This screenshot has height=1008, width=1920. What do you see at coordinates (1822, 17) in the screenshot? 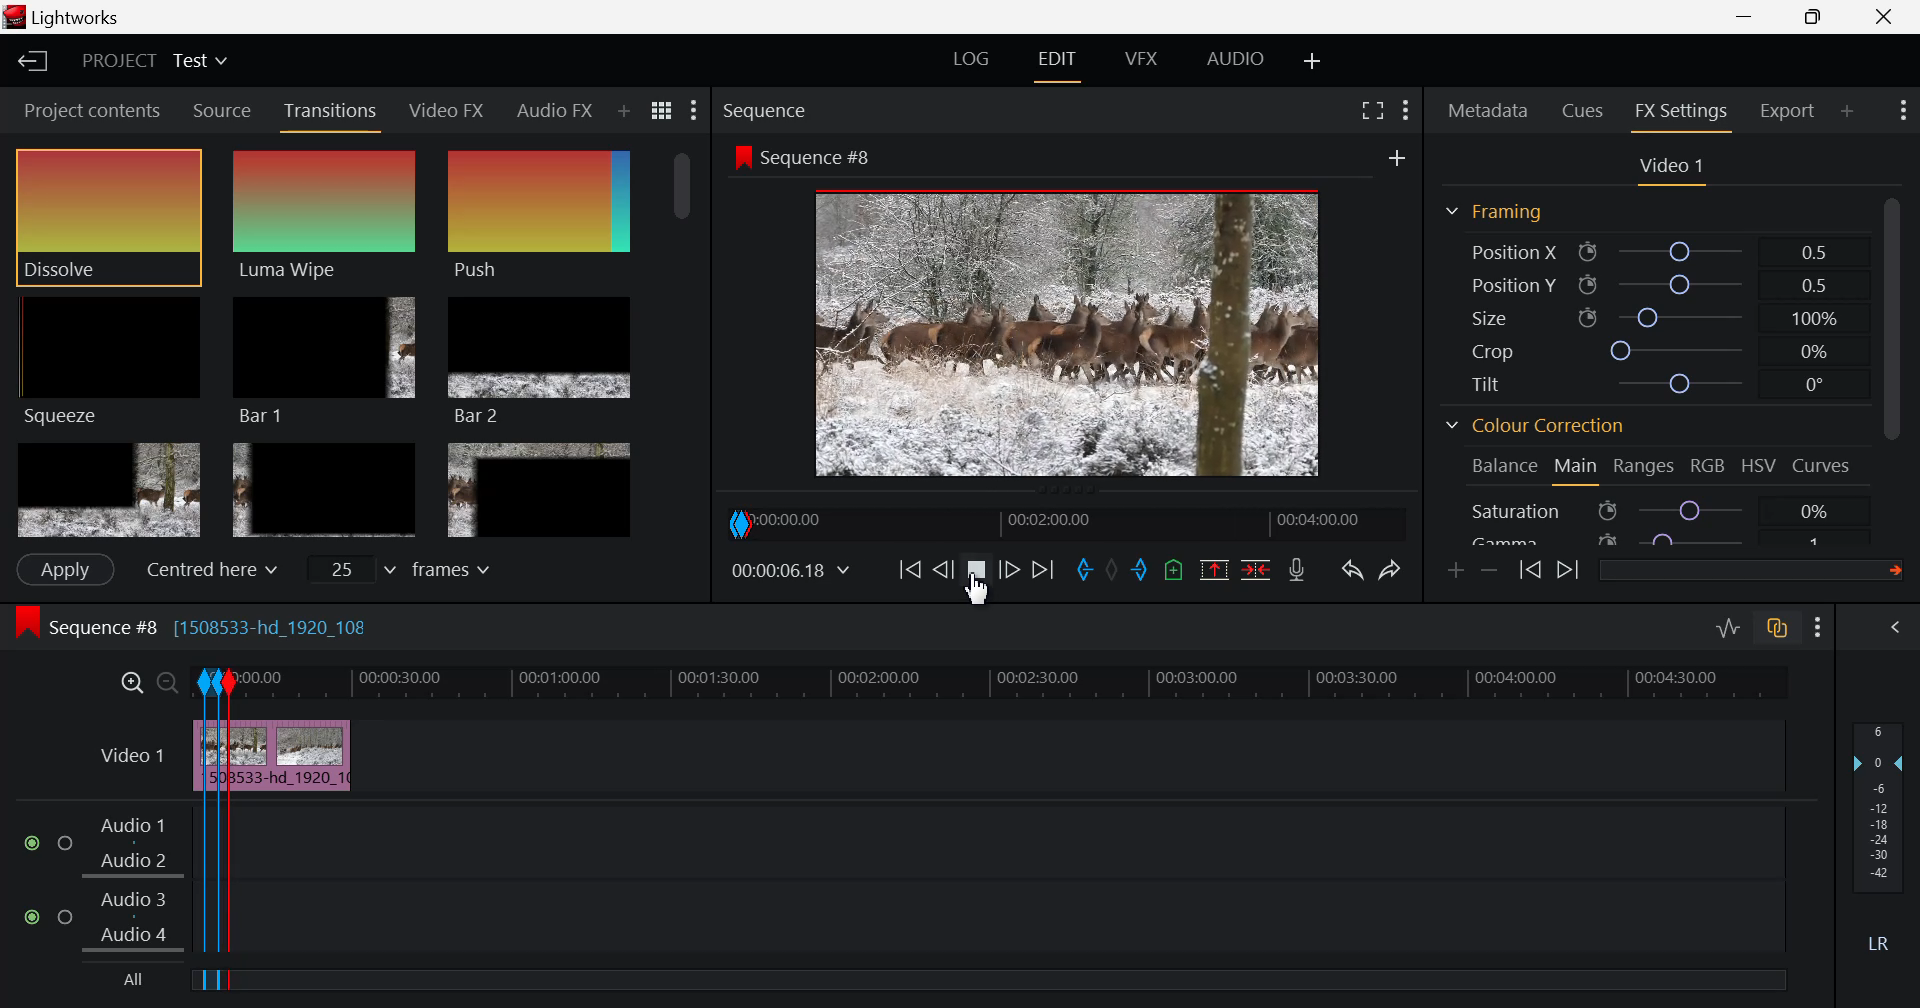
I see `Minimize` at bounding box center [1822, 17].